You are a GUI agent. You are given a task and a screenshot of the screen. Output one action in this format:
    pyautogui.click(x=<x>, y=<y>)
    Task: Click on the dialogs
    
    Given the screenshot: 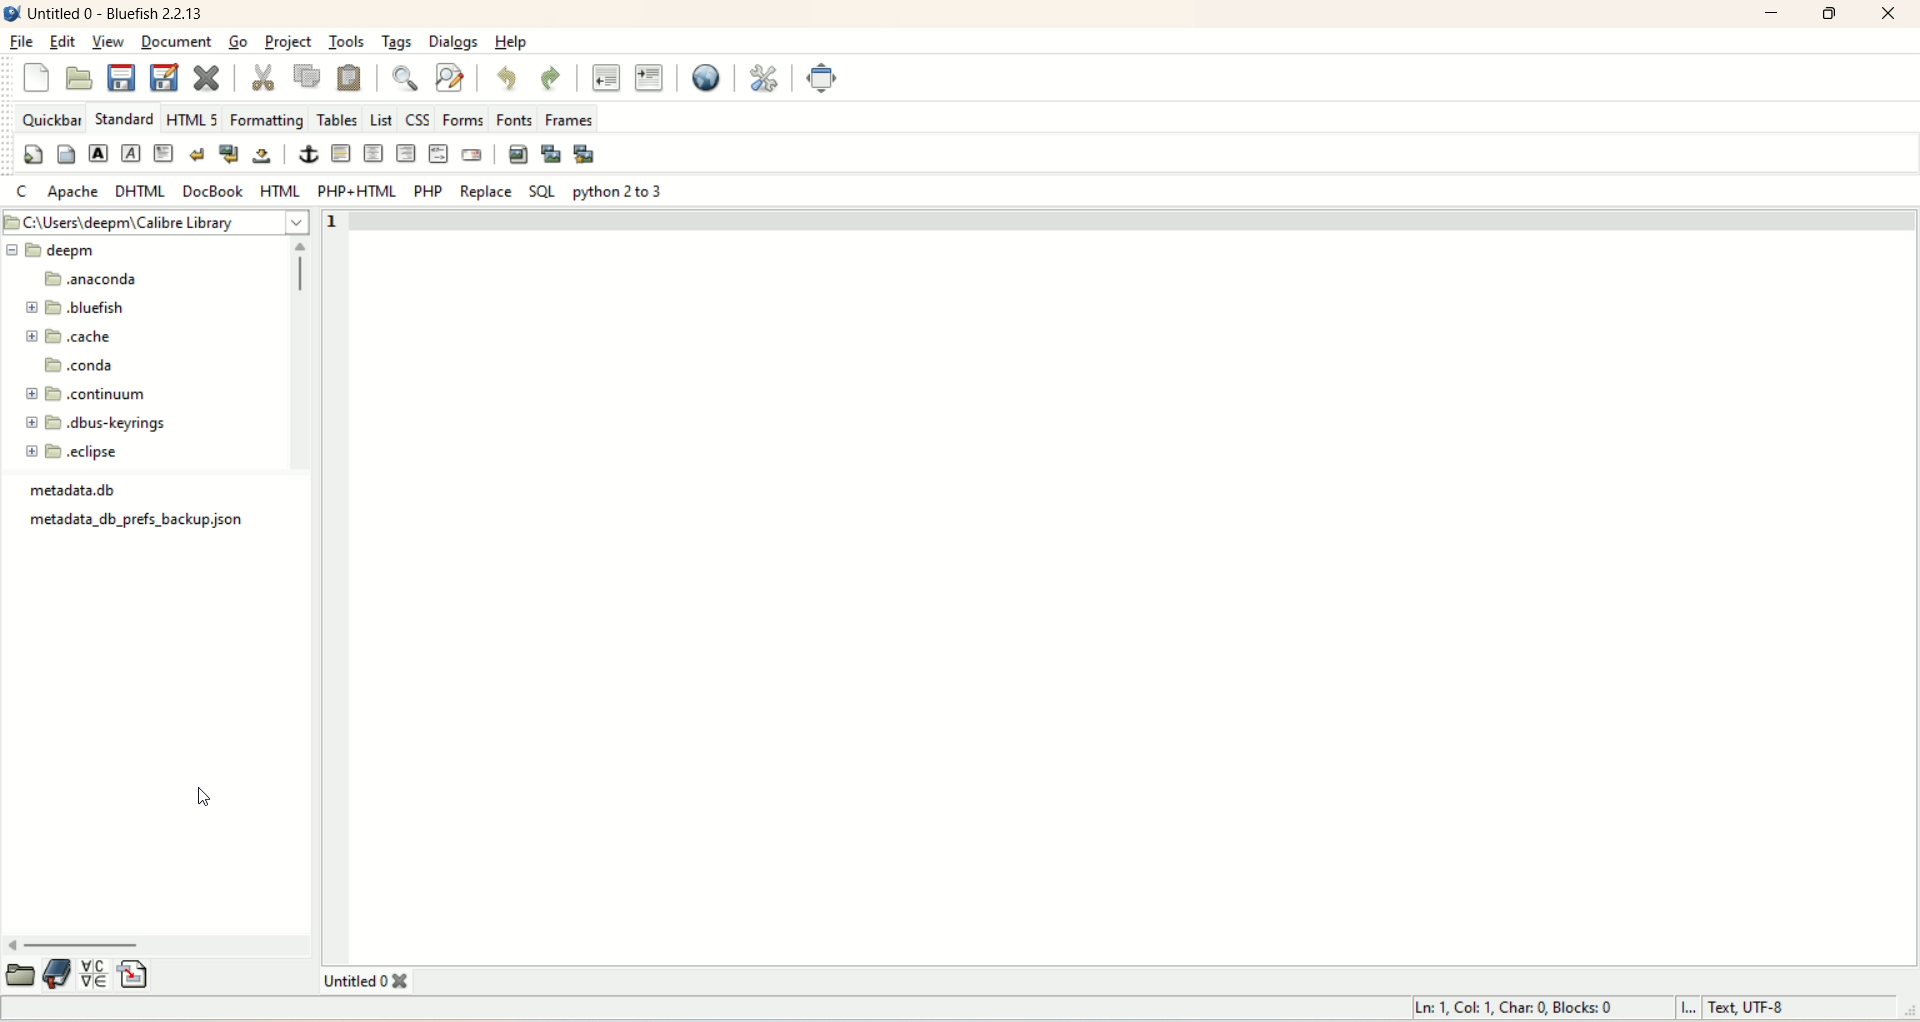 What is the action you would take?
    pyautogui.click(x=454, y=42)
    